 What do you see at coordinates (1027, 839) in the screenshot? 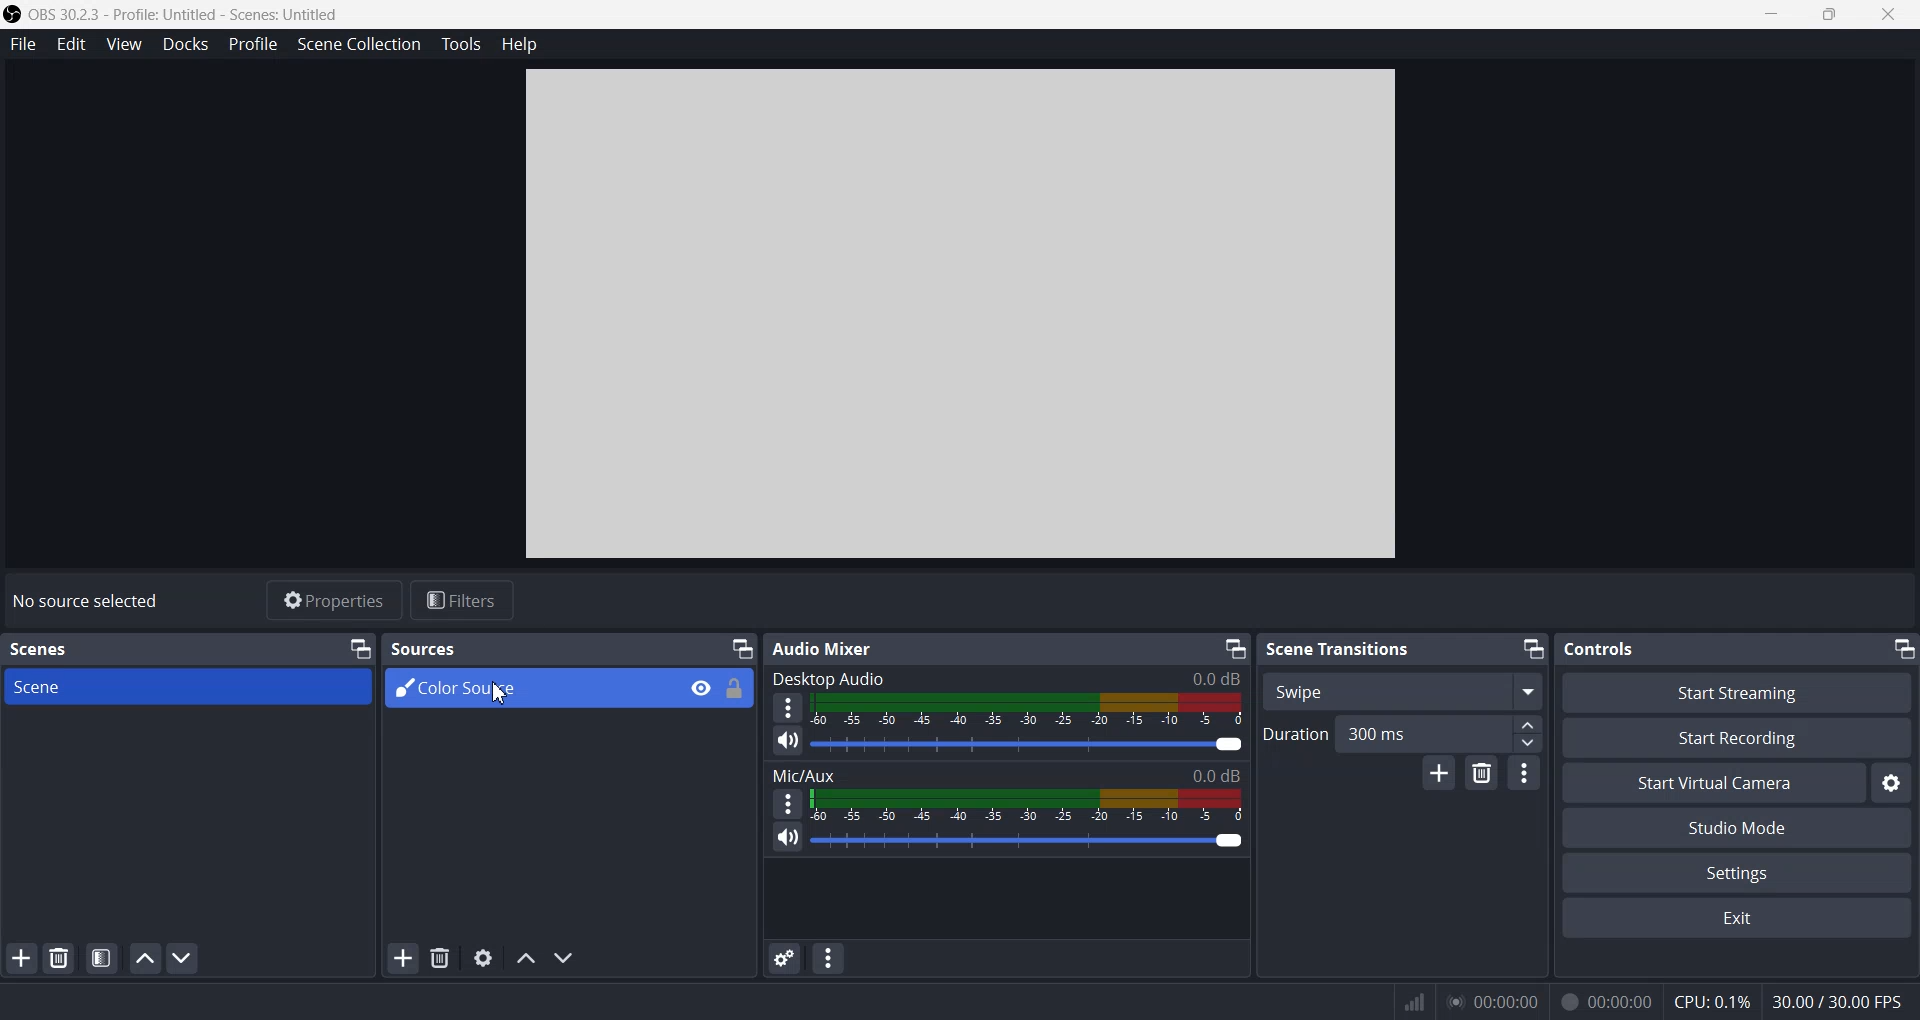
I see `Volume Adjuster` at bounding box center [1027, 839].